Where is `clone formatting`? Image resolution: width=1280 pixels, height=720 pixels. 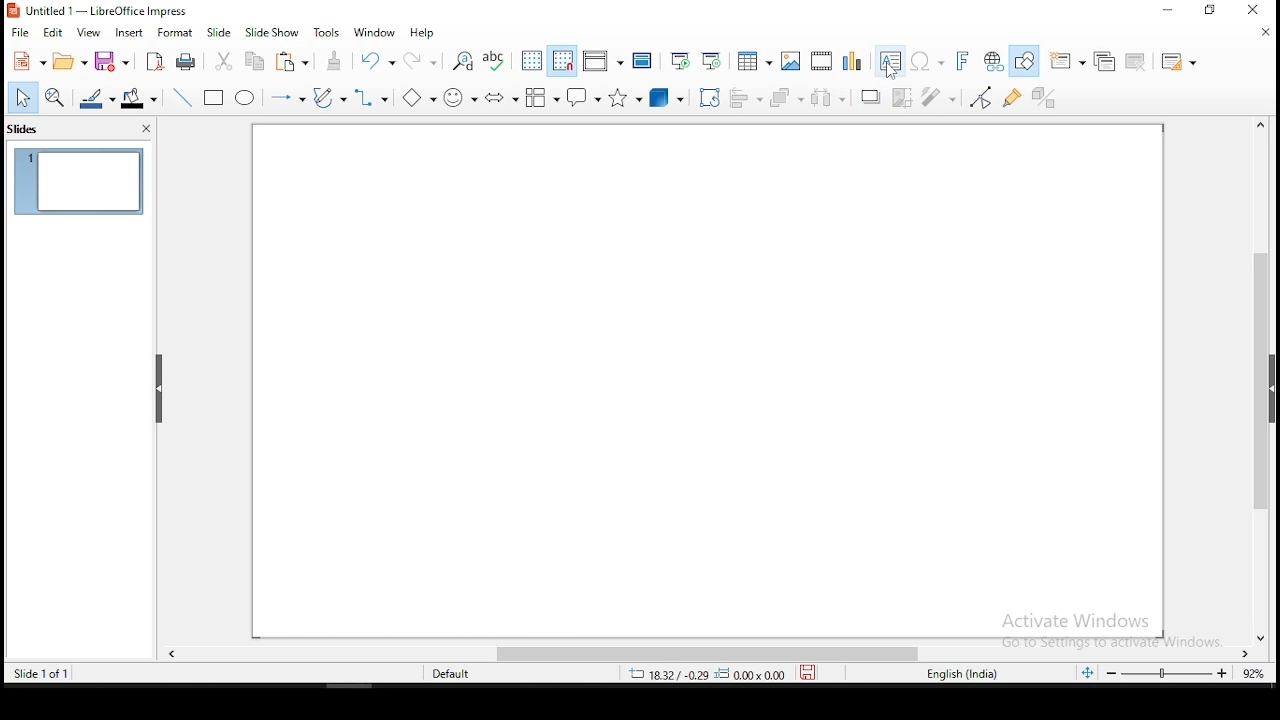 clone formatting is located at coordinates (336, 60).